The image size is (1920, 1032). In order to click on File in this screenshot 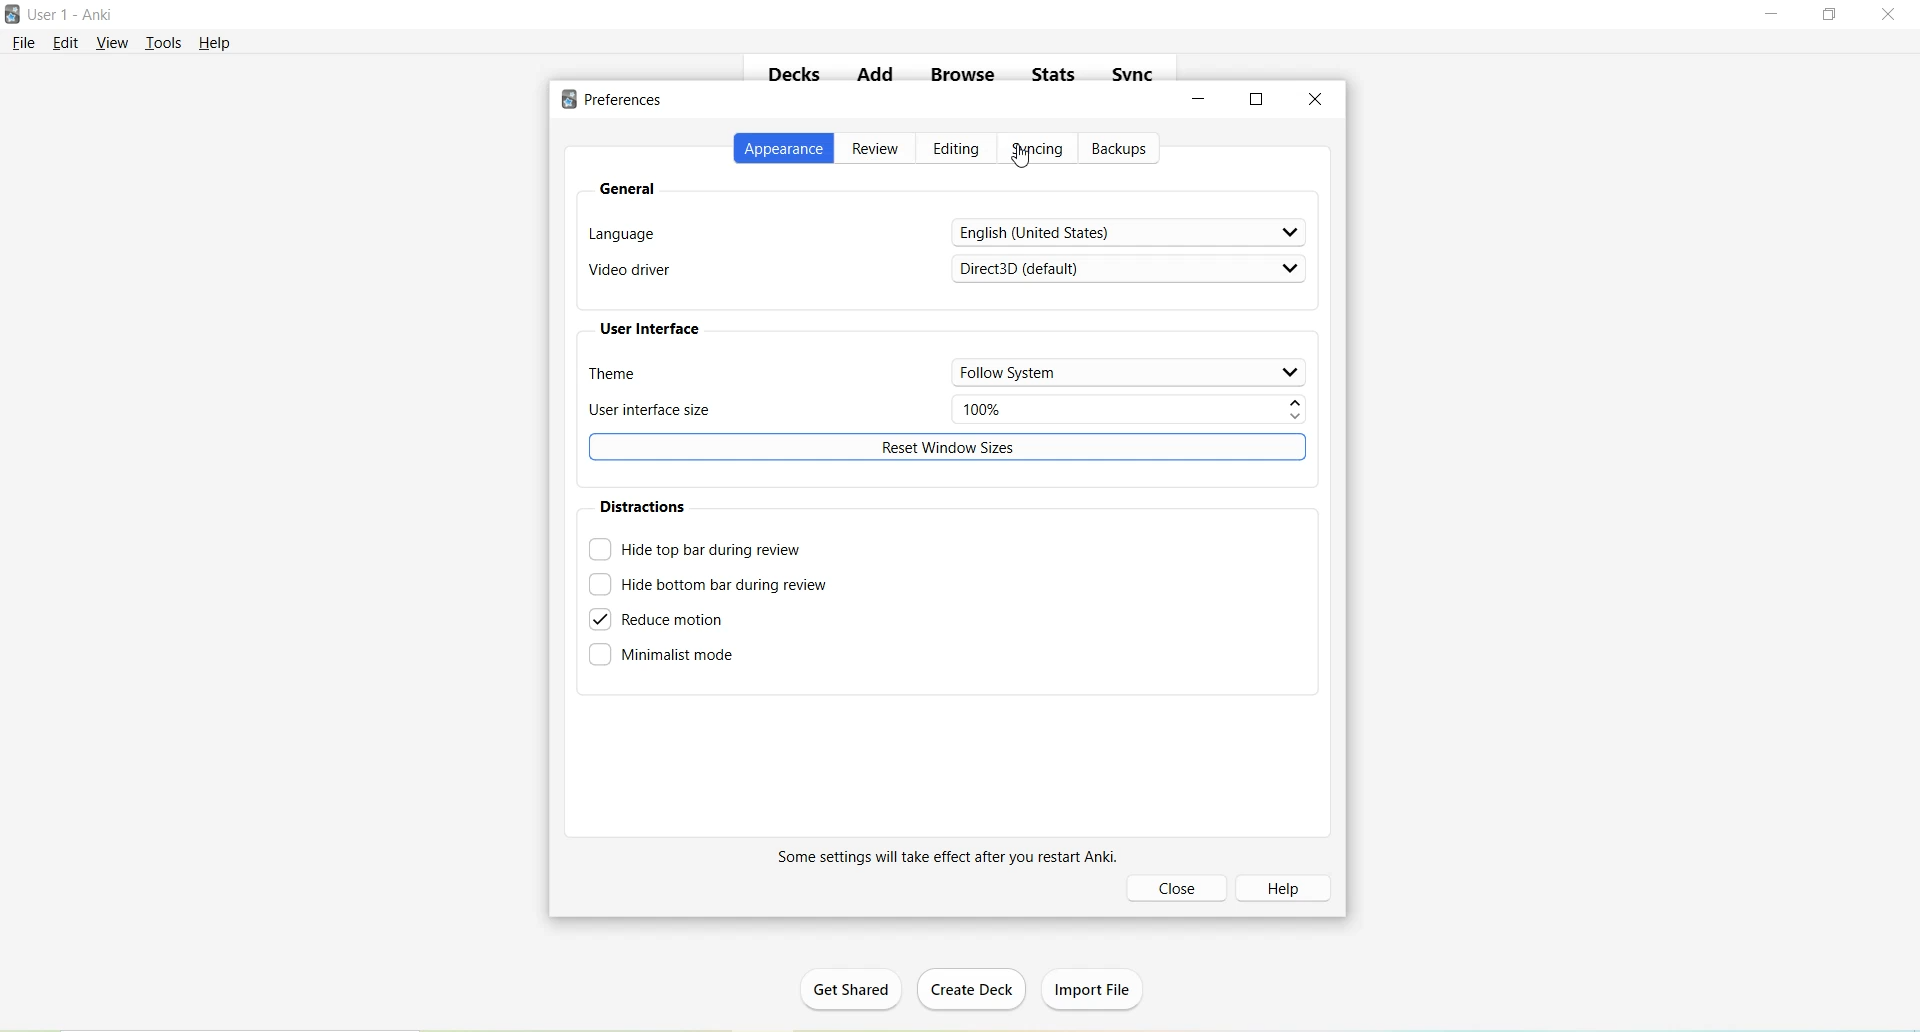, I will do `click(25, 42)`.